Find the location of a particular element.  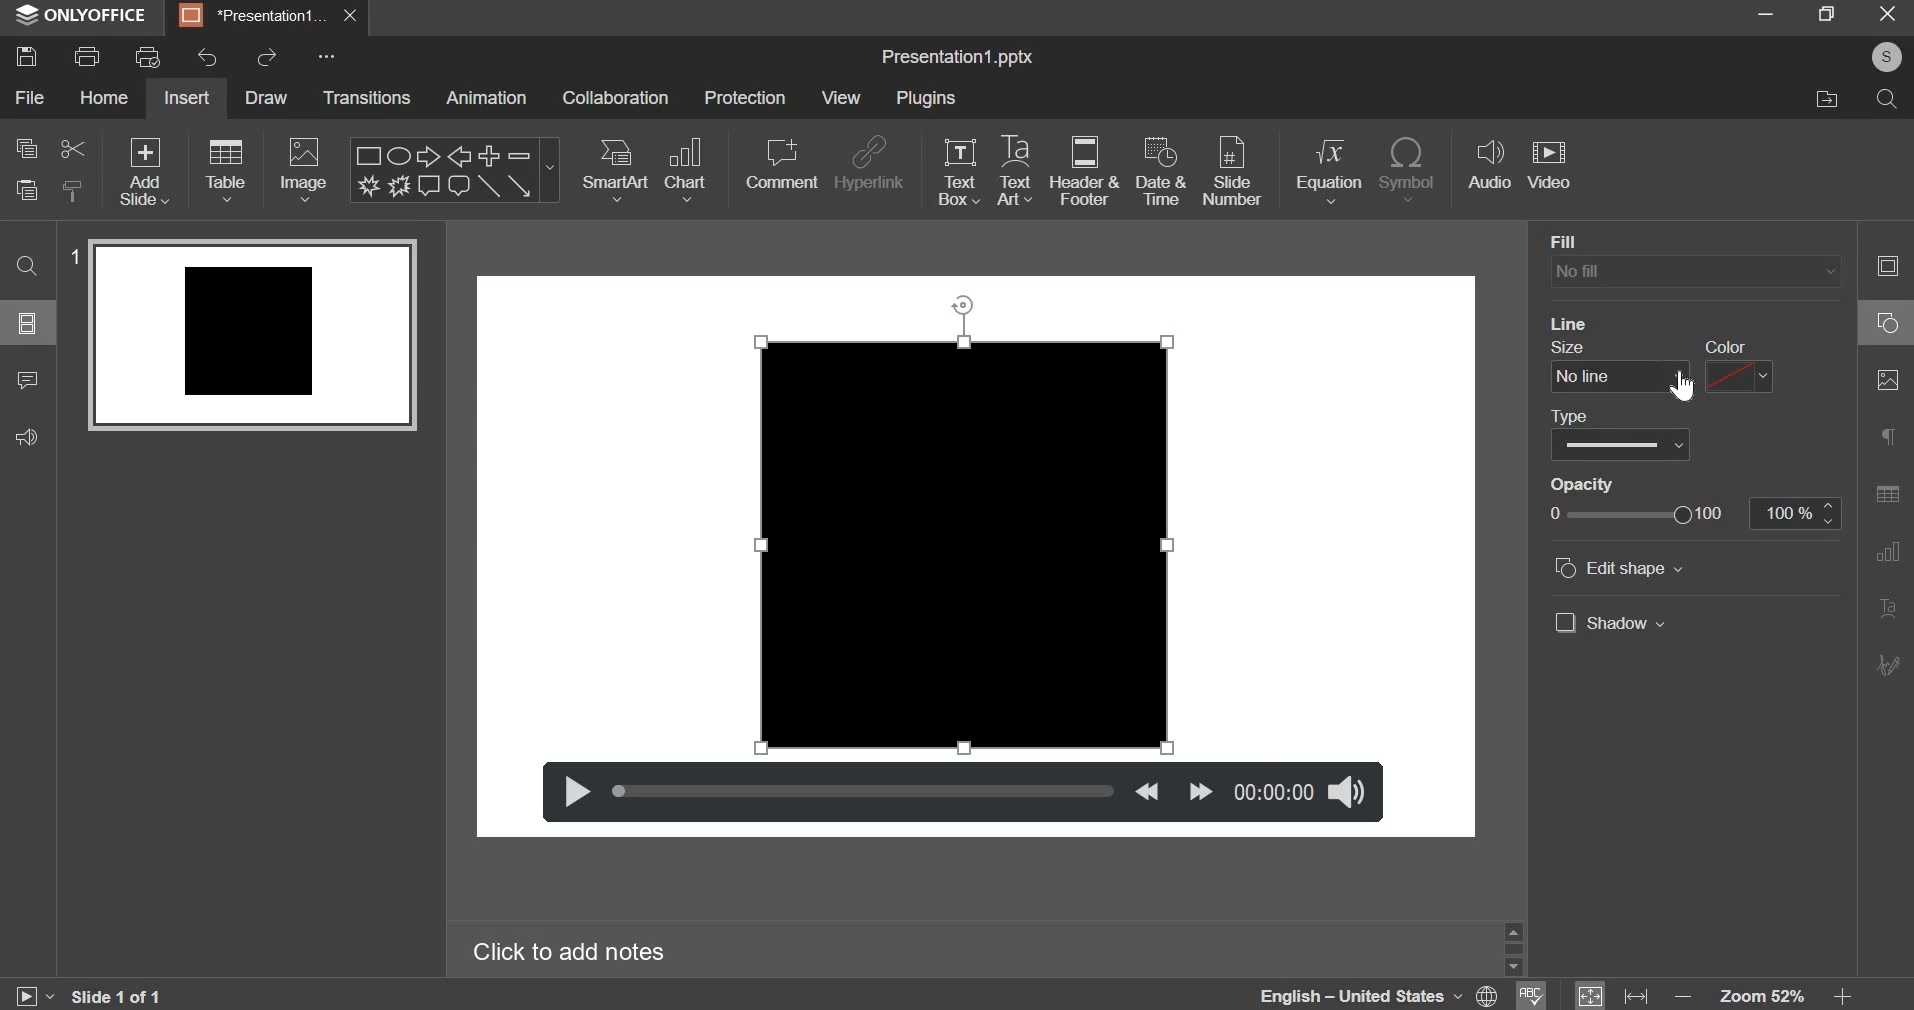

file location is located at coordinates (1828, 97).